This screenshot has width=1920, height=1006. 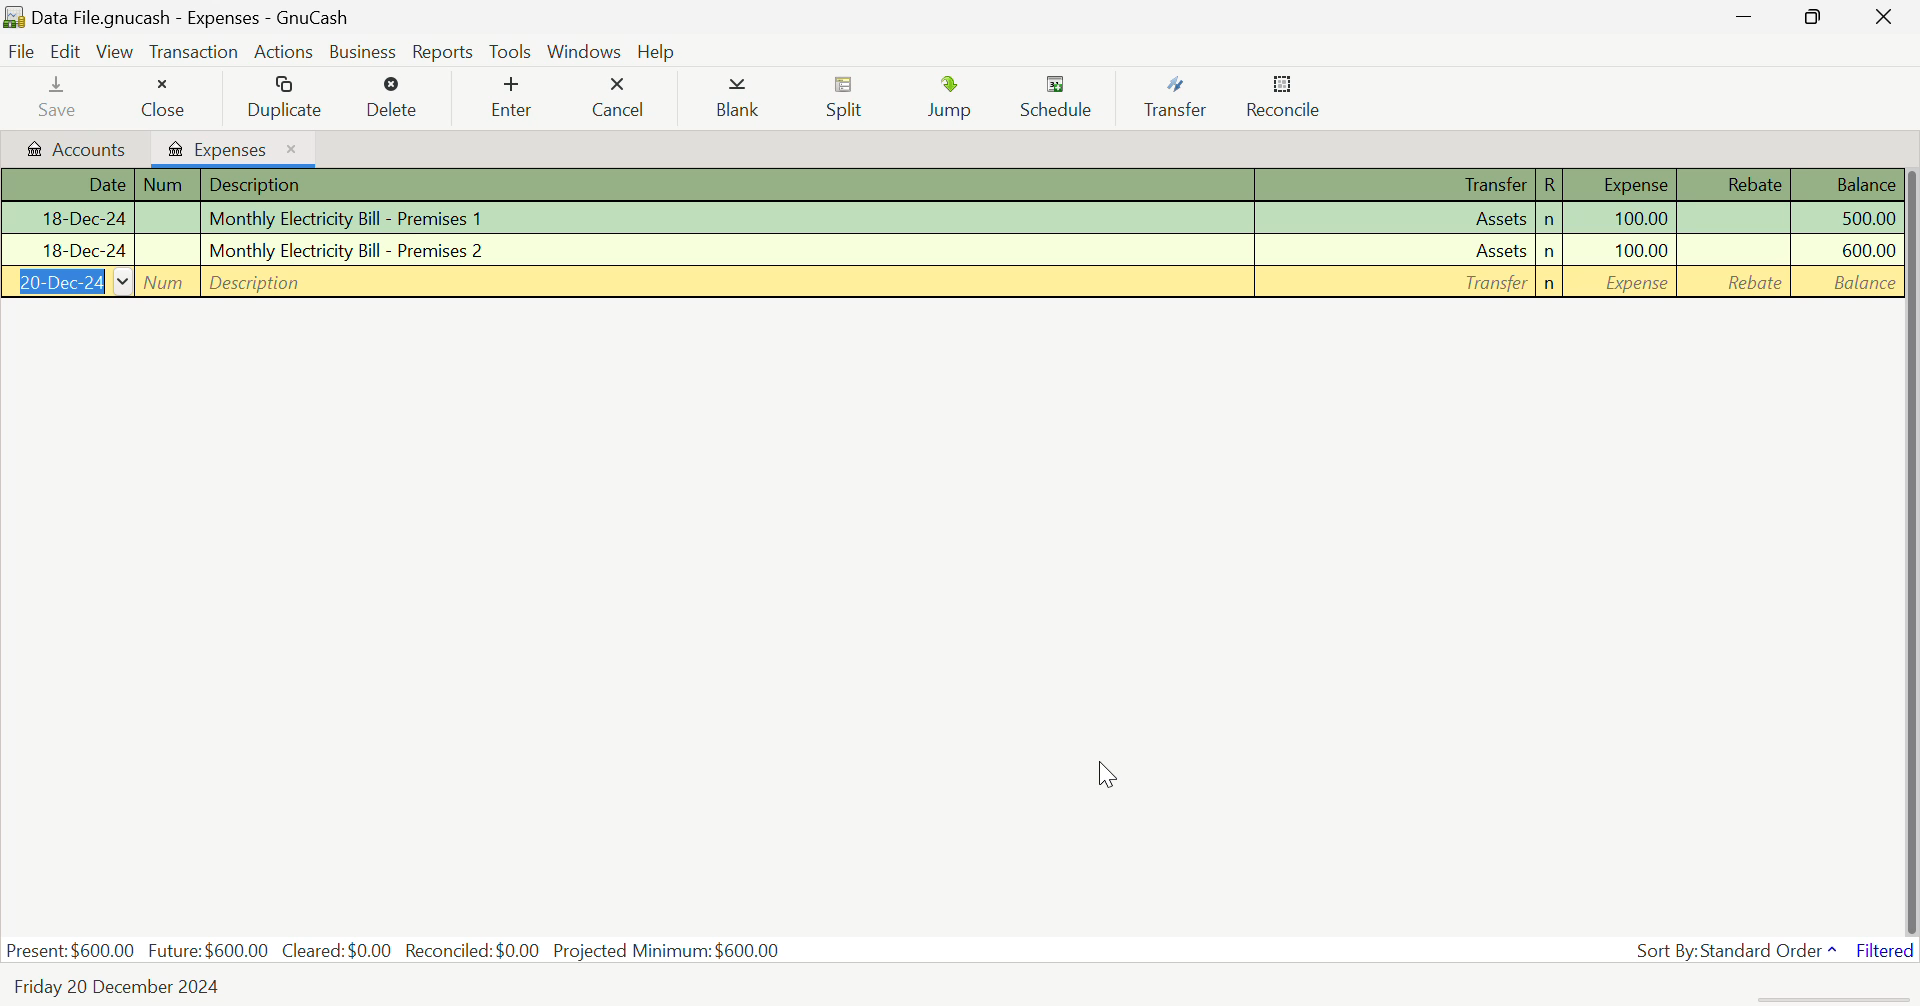 What do you see at coordinates (66, 52) in the screenshot?
I see `Edit` at bounding box center [66, 52].